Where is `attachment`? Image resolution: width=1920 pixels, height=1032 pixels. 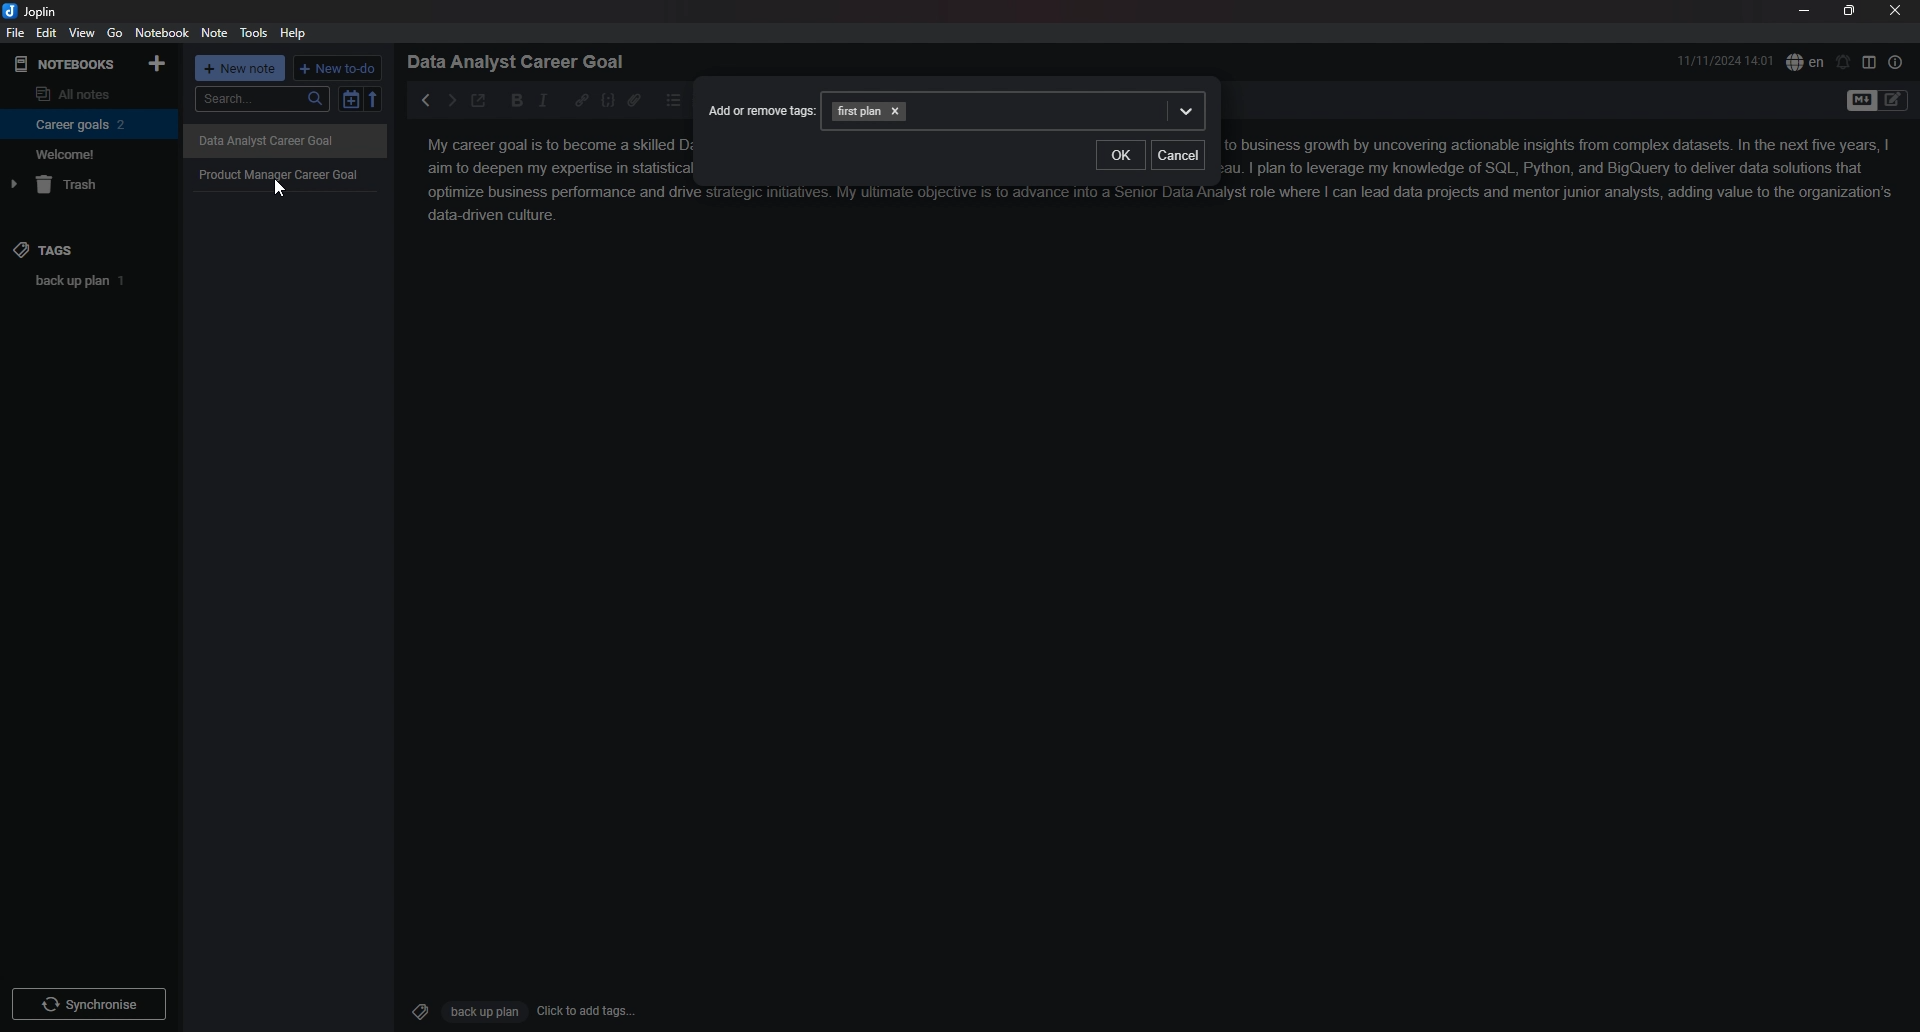
attachment is located at coordinates (634, 101).